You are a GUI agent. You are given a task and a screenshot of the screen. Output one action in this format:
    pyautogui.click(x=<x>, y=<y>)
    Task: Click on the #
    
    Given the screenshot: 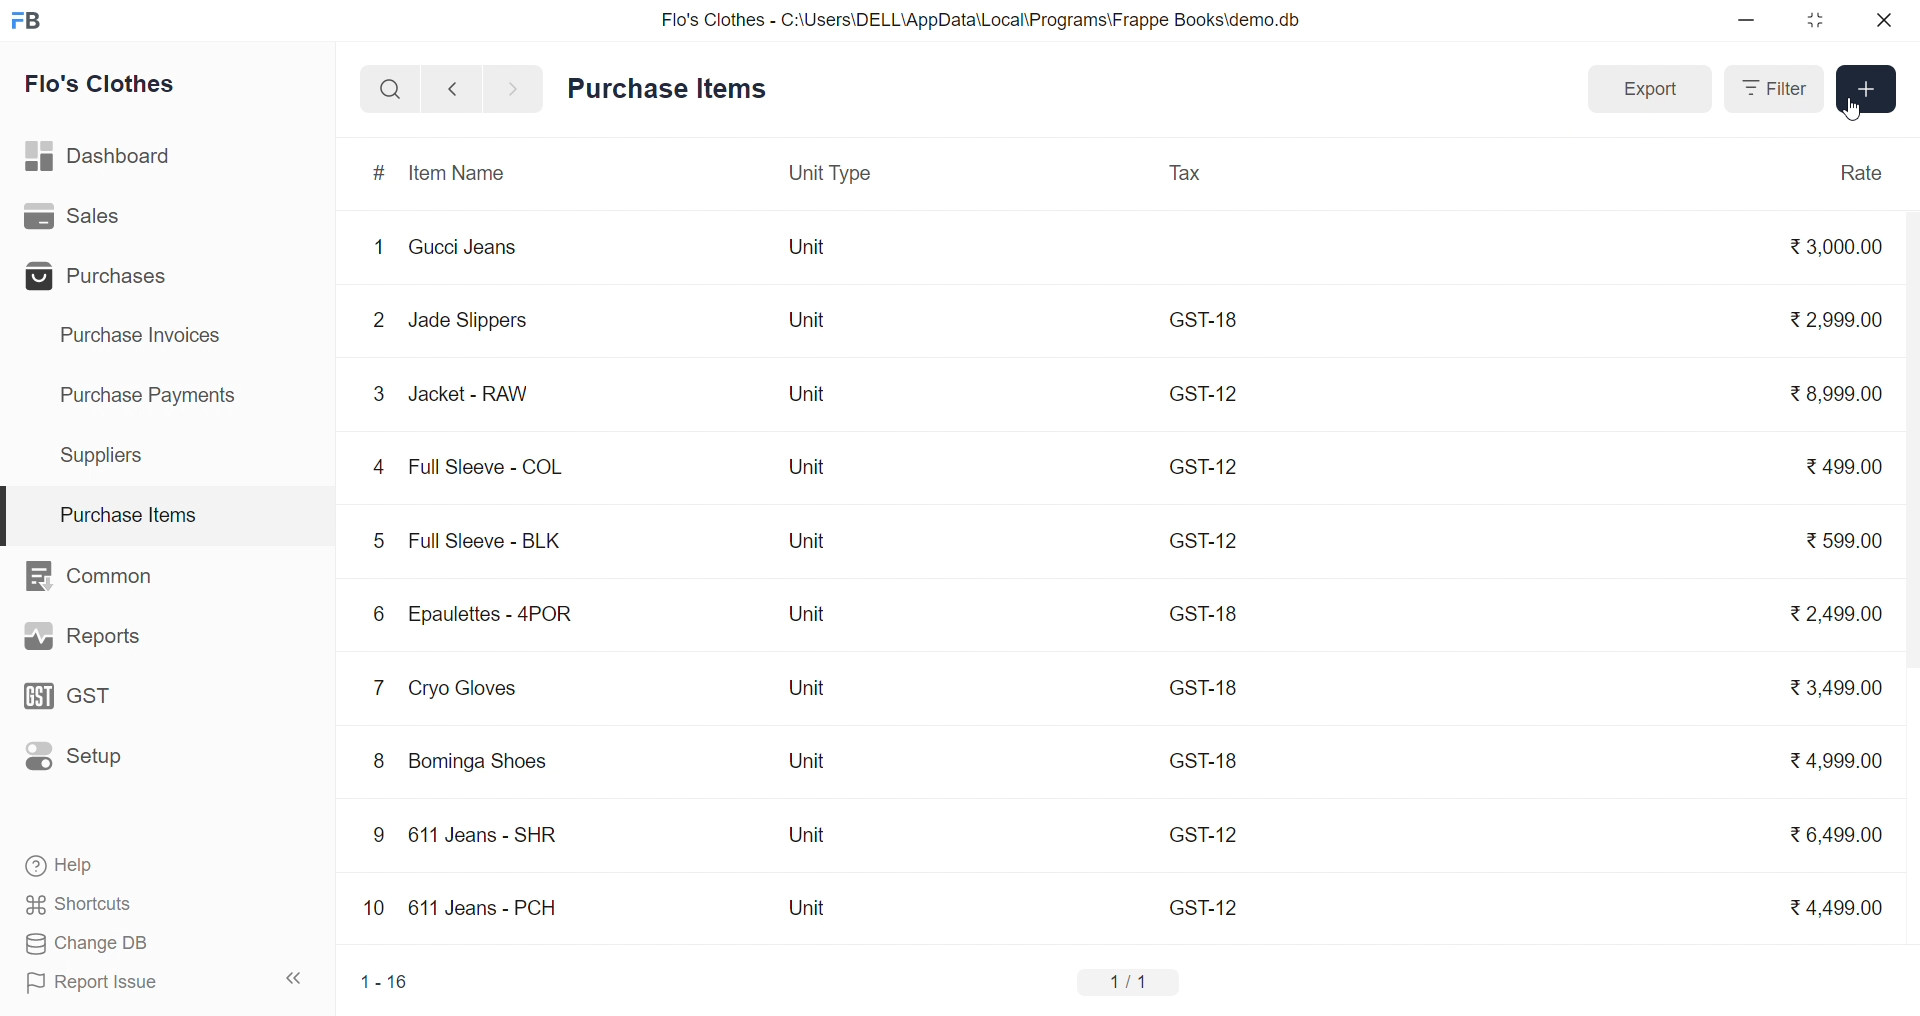 What is the action you would take?
    pyautogui.click(x=382, y=173)
    